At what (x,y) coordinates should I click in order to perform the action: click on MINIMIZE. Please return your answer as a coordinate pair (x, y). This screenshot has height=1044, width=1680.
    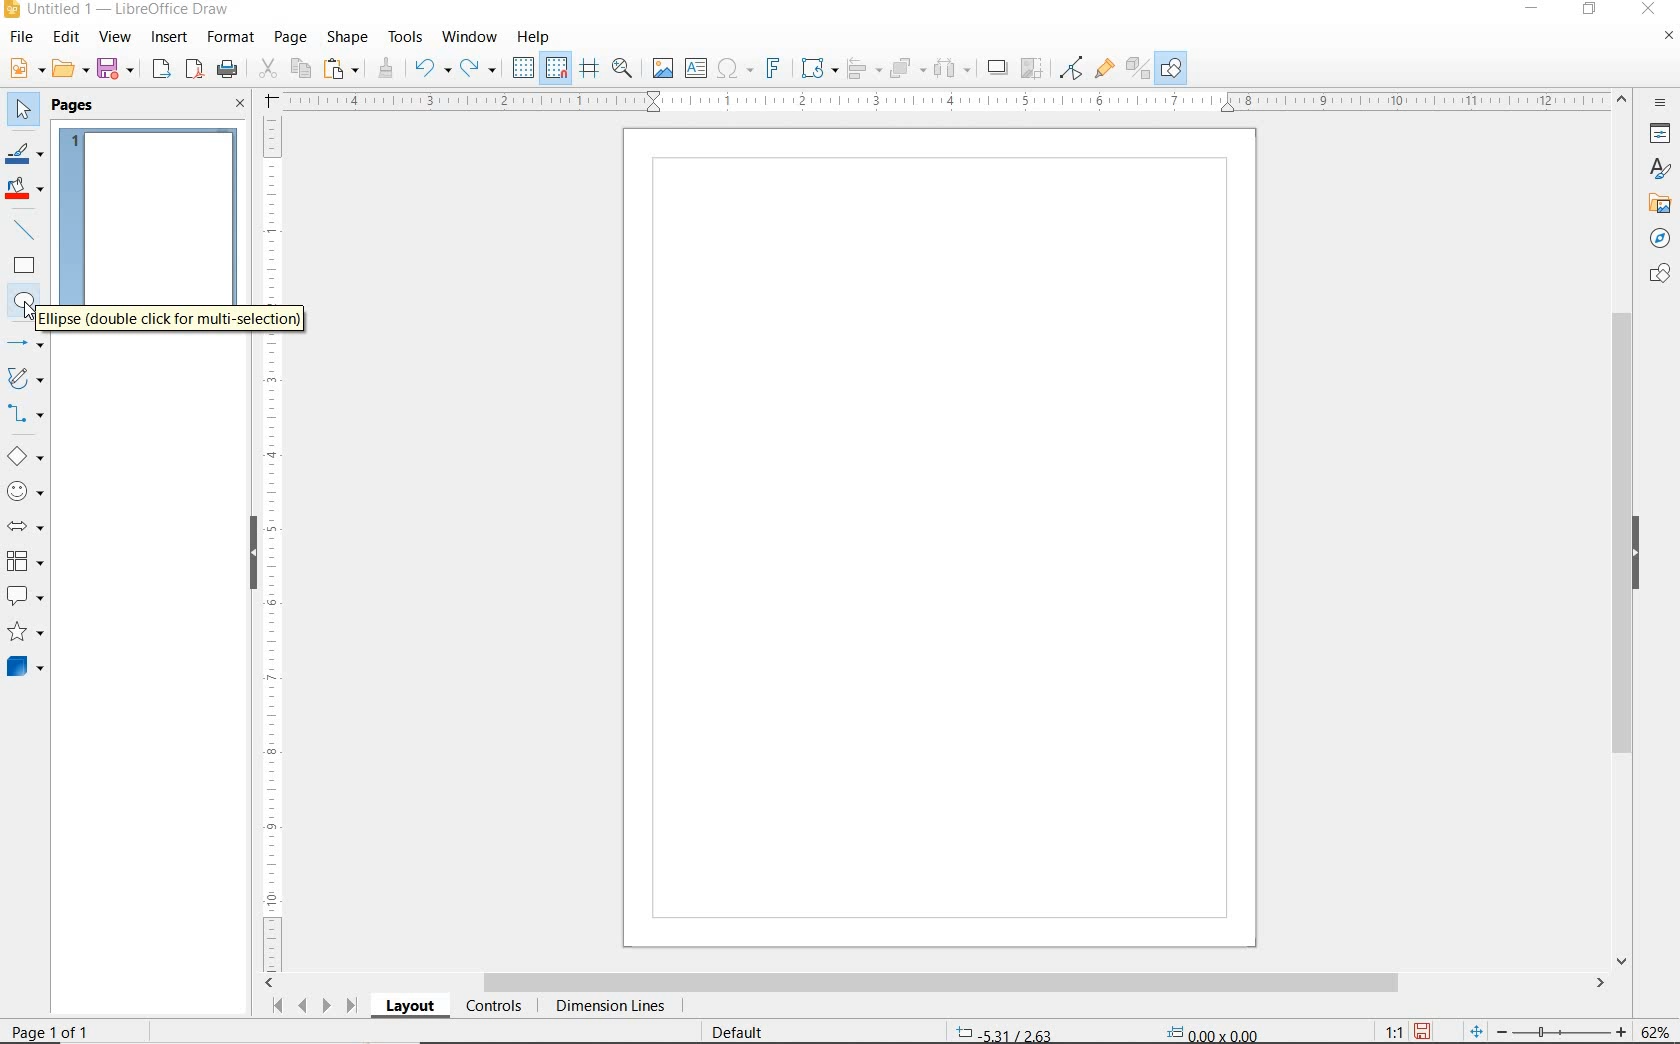
    Looking at the image, I should click on (1535, 10).